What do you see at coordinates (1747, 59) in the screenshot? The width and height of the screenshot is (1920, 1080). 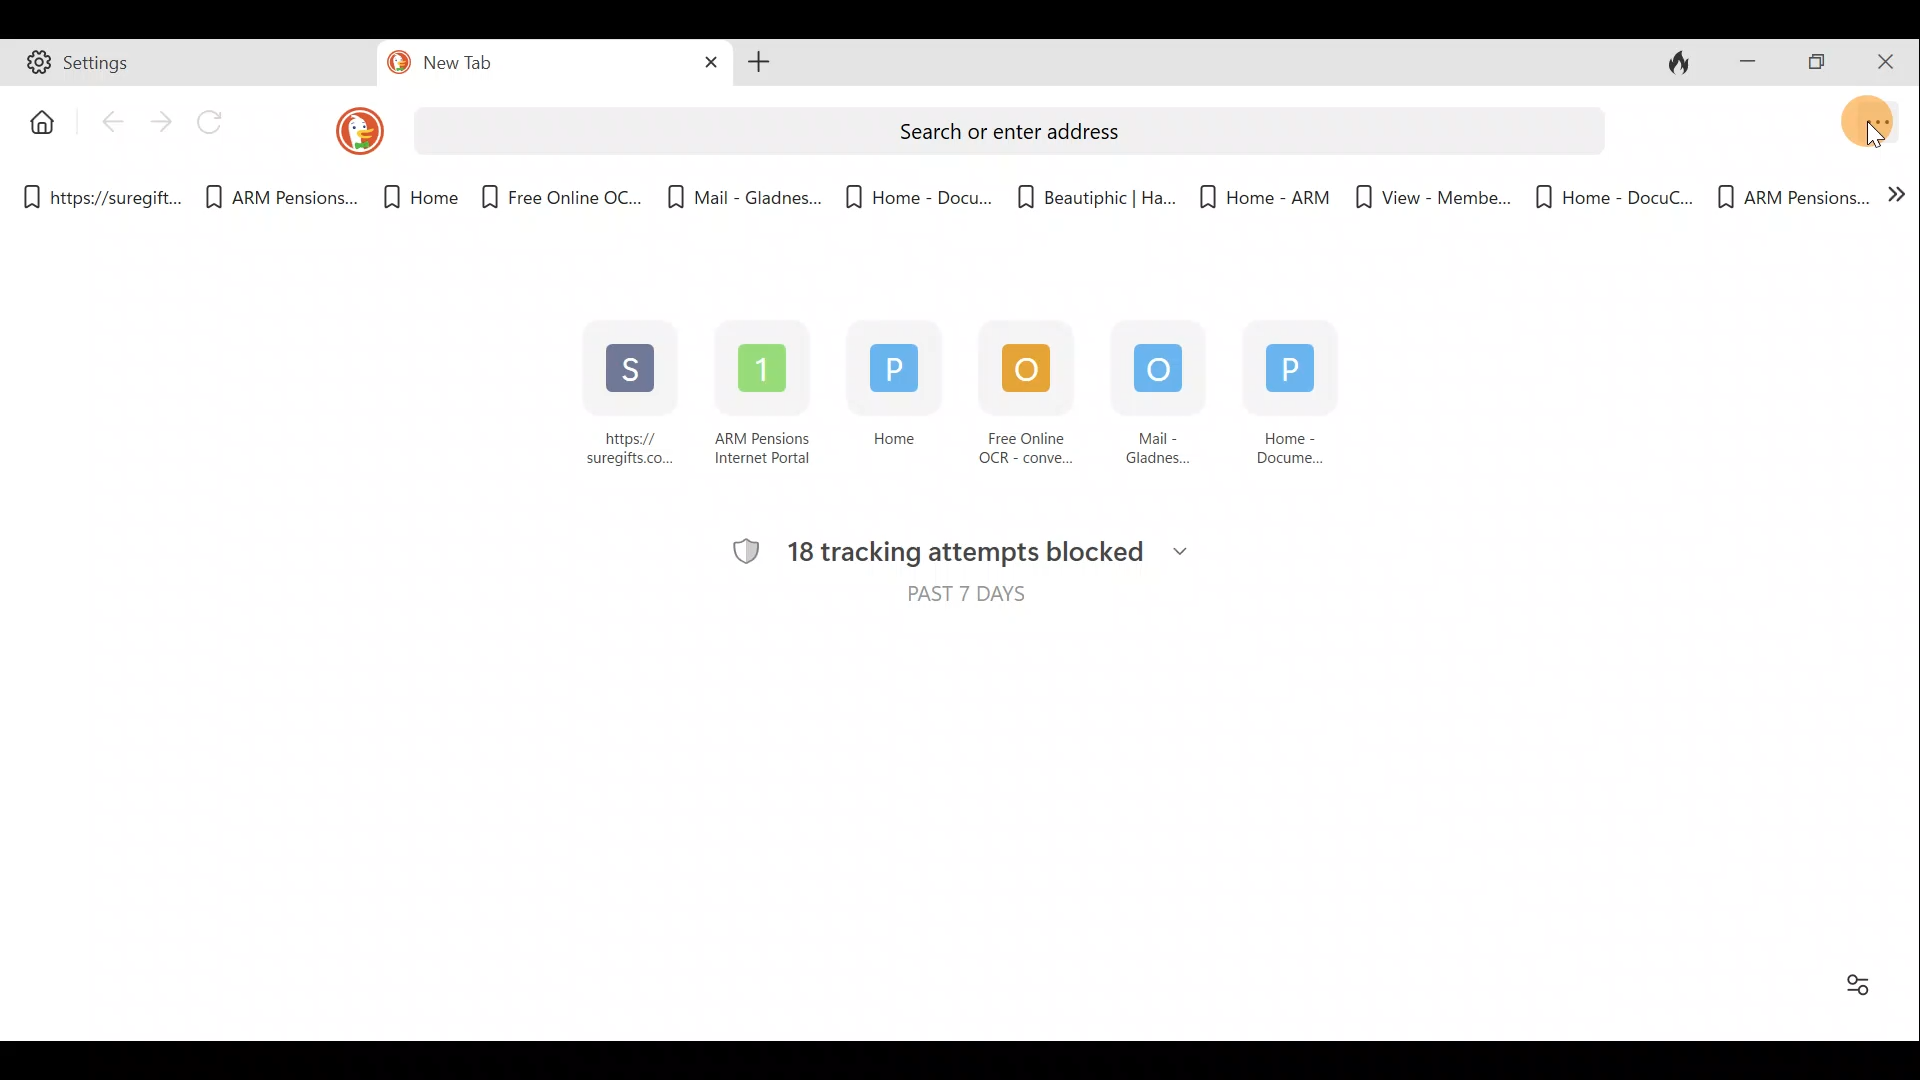 I see `Minimize` at bounding box center [1747, 59].